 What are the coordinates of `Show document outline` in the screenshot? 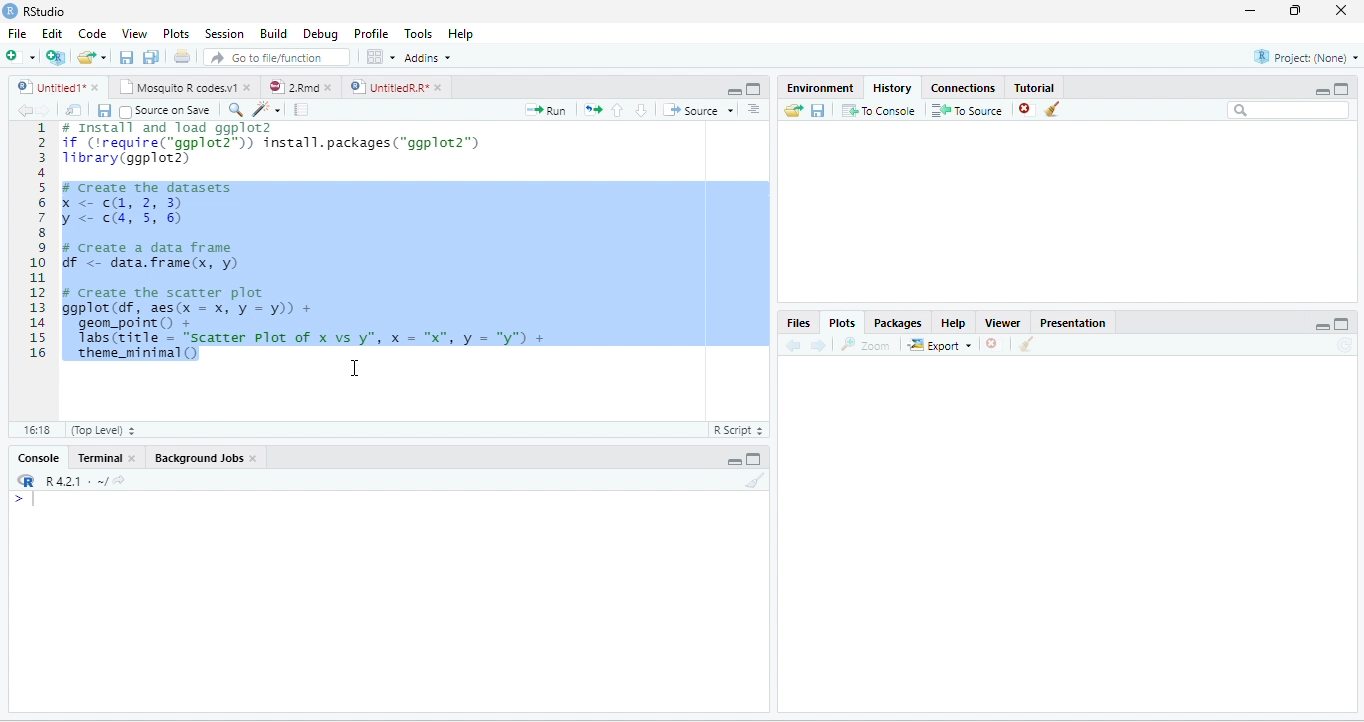 It's located at (754, 108).